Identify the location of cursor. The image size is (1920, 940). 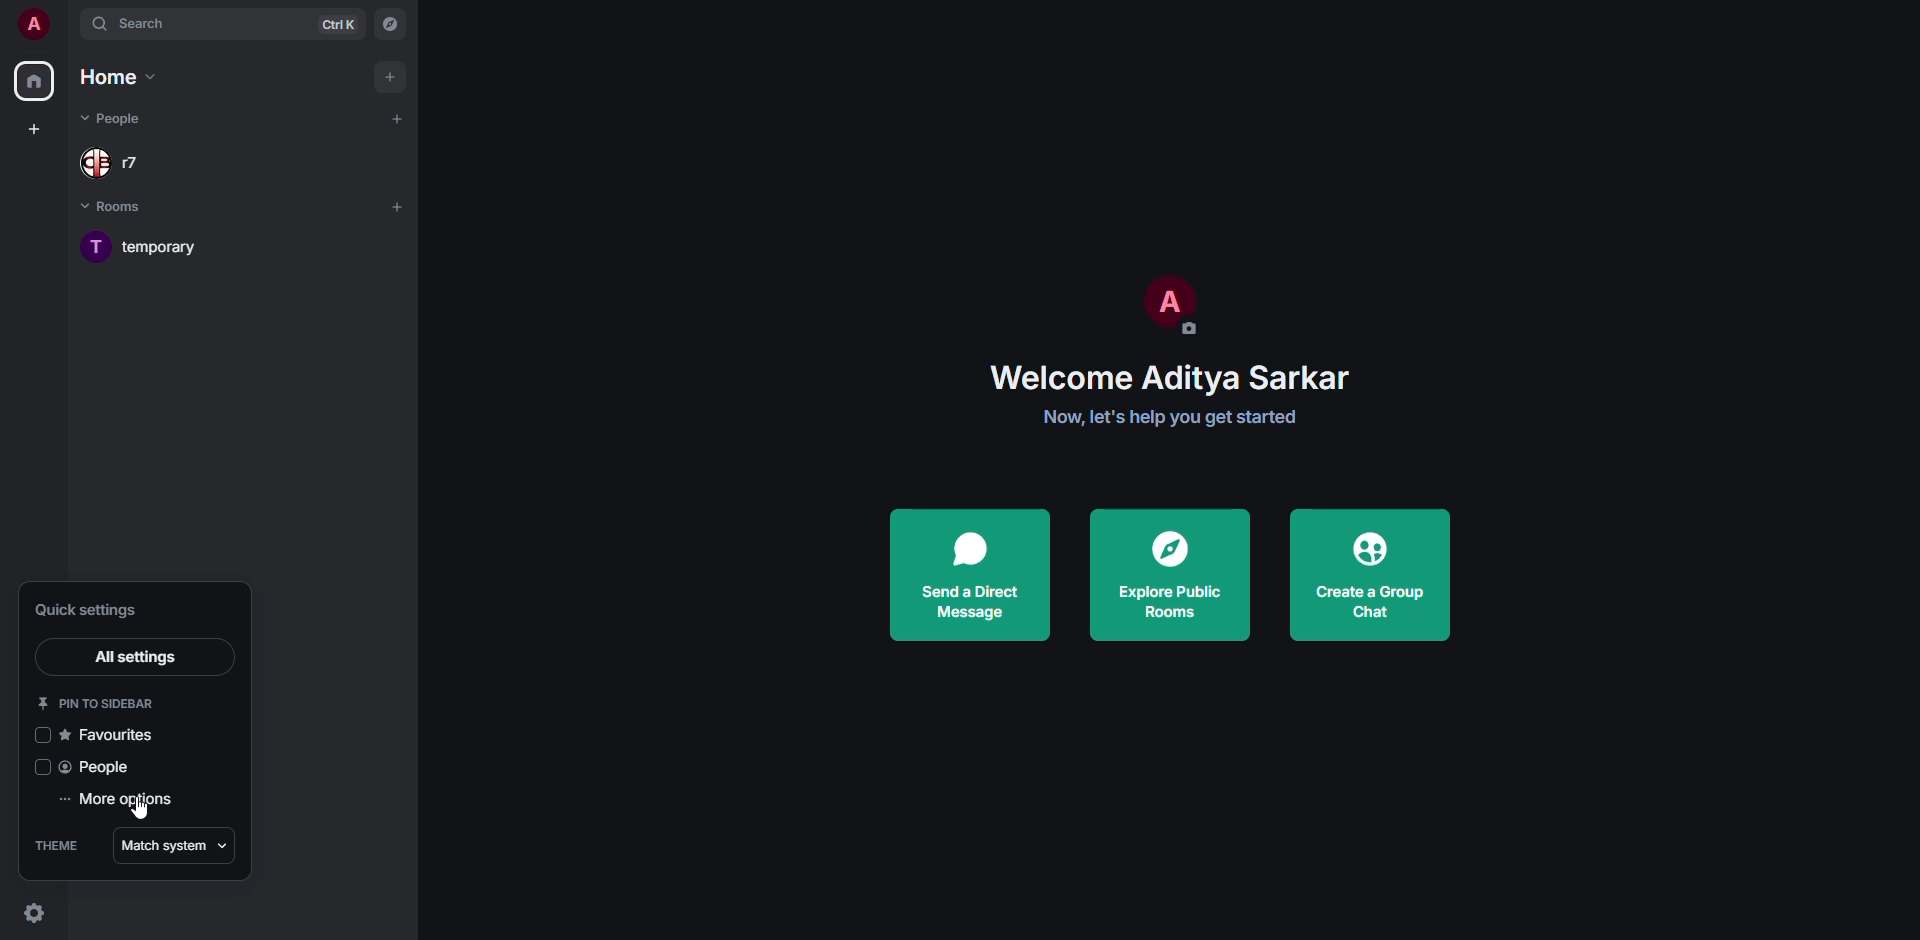
(134, 815).